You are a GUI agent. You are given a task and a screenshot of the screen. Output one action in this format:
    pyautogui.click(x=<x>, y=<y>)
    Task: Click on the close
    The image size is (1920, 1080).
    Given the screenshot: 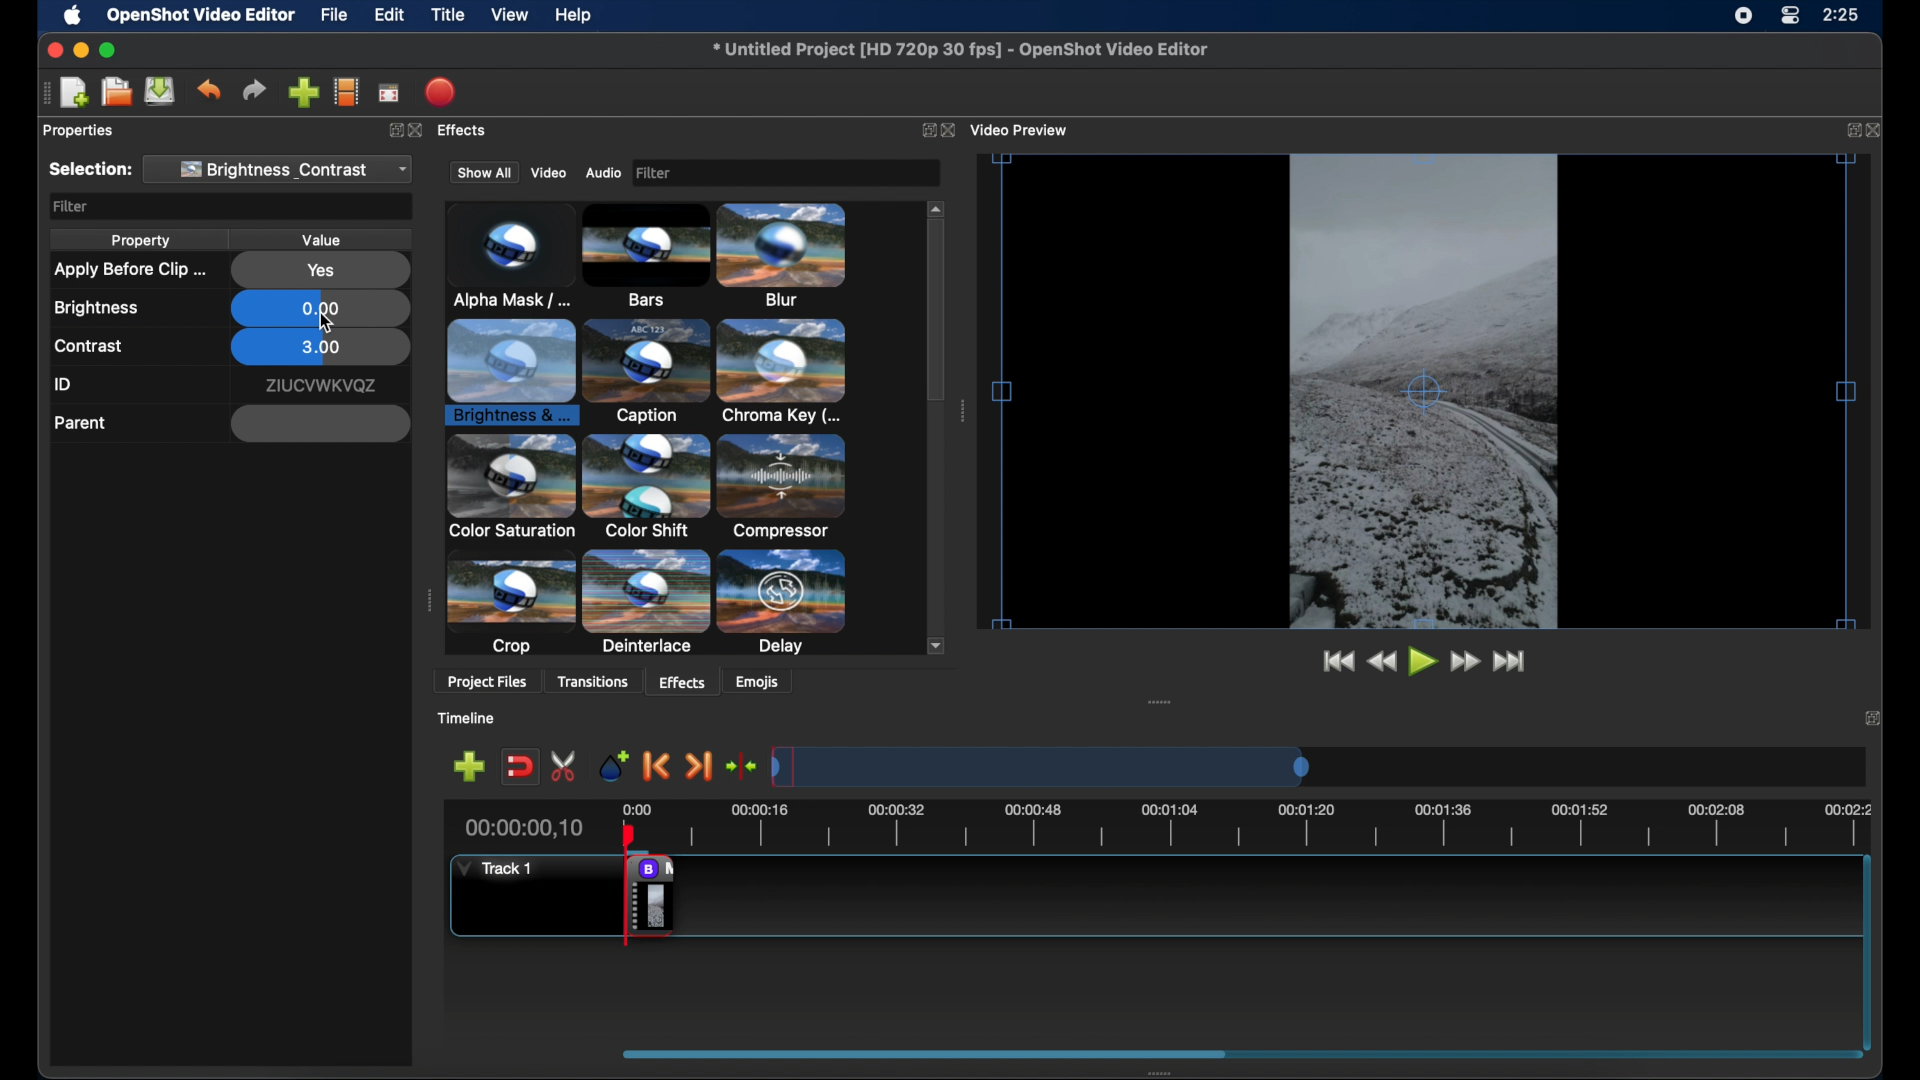 What is the action you would take?
    pyautogui.click(x=1877, y=129)
    